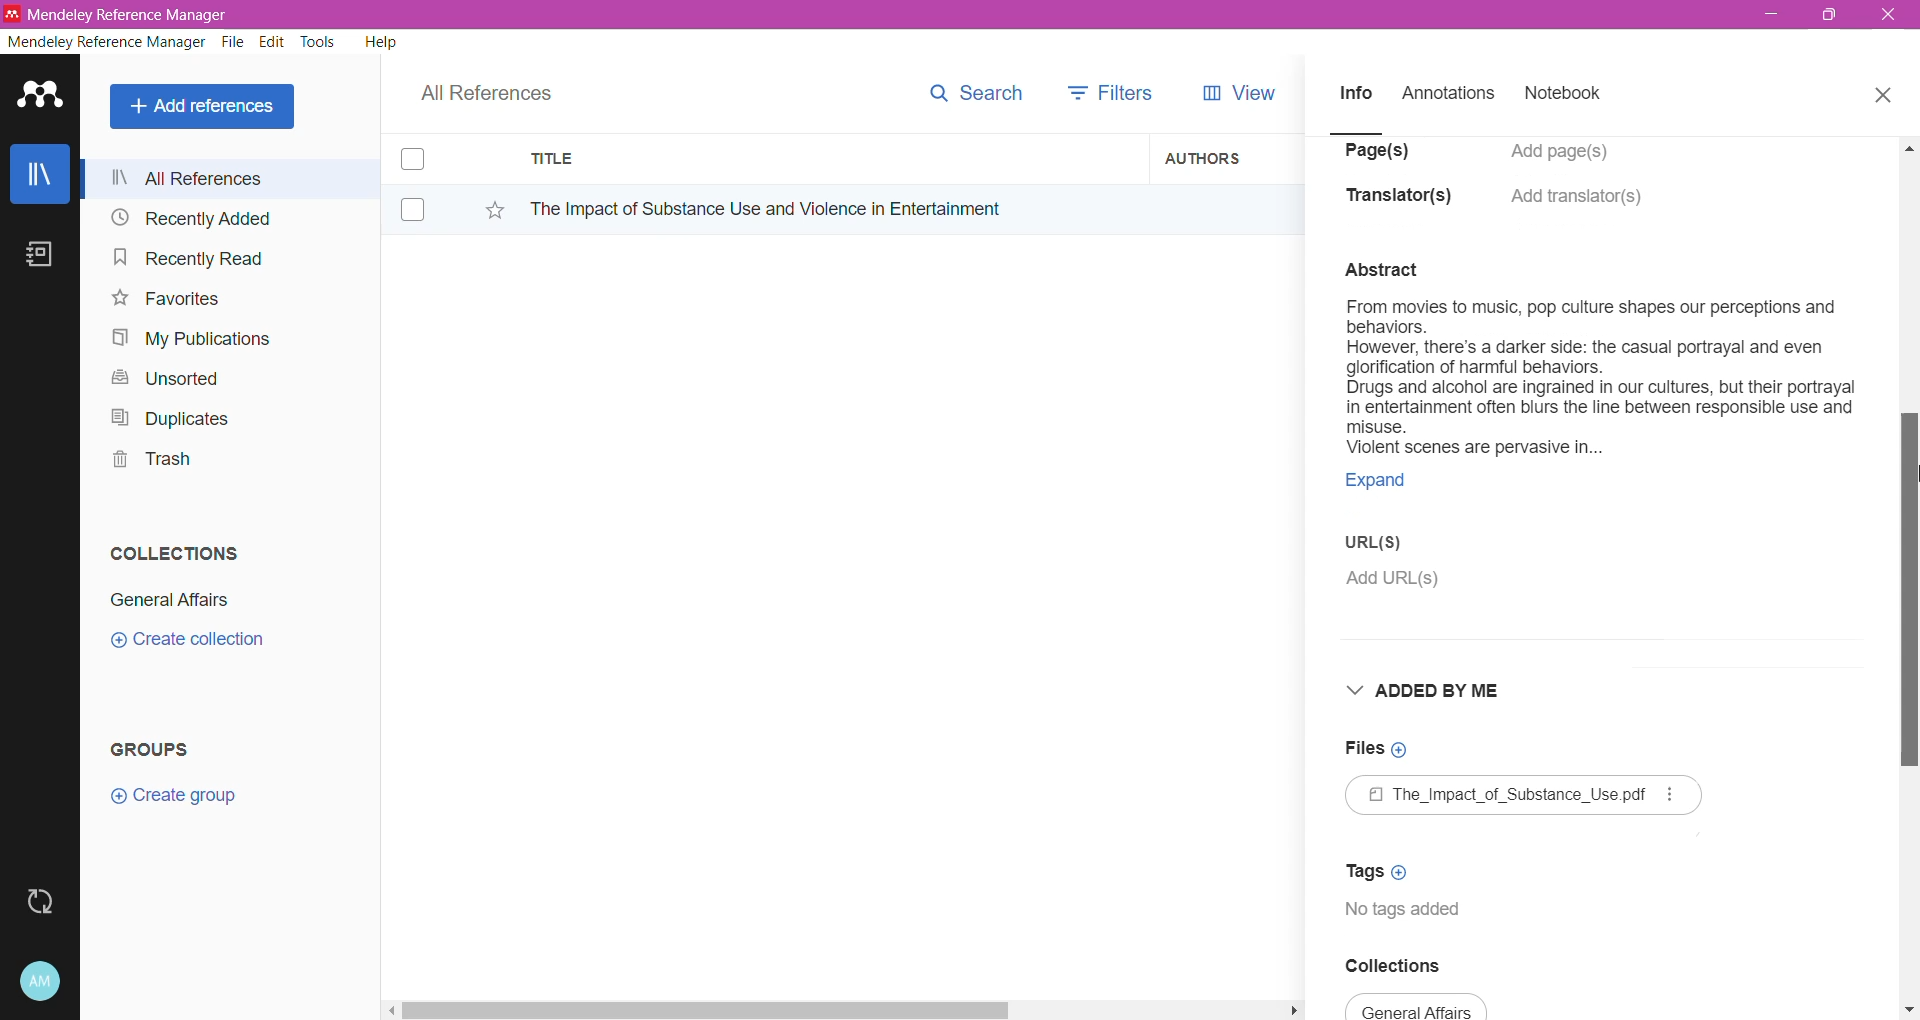 This screenshot has height=1020, width=1920. What do you see at coordinates (1908, 518) in the screenshot?
I see `cursor` at bounding box center [1908, 518].